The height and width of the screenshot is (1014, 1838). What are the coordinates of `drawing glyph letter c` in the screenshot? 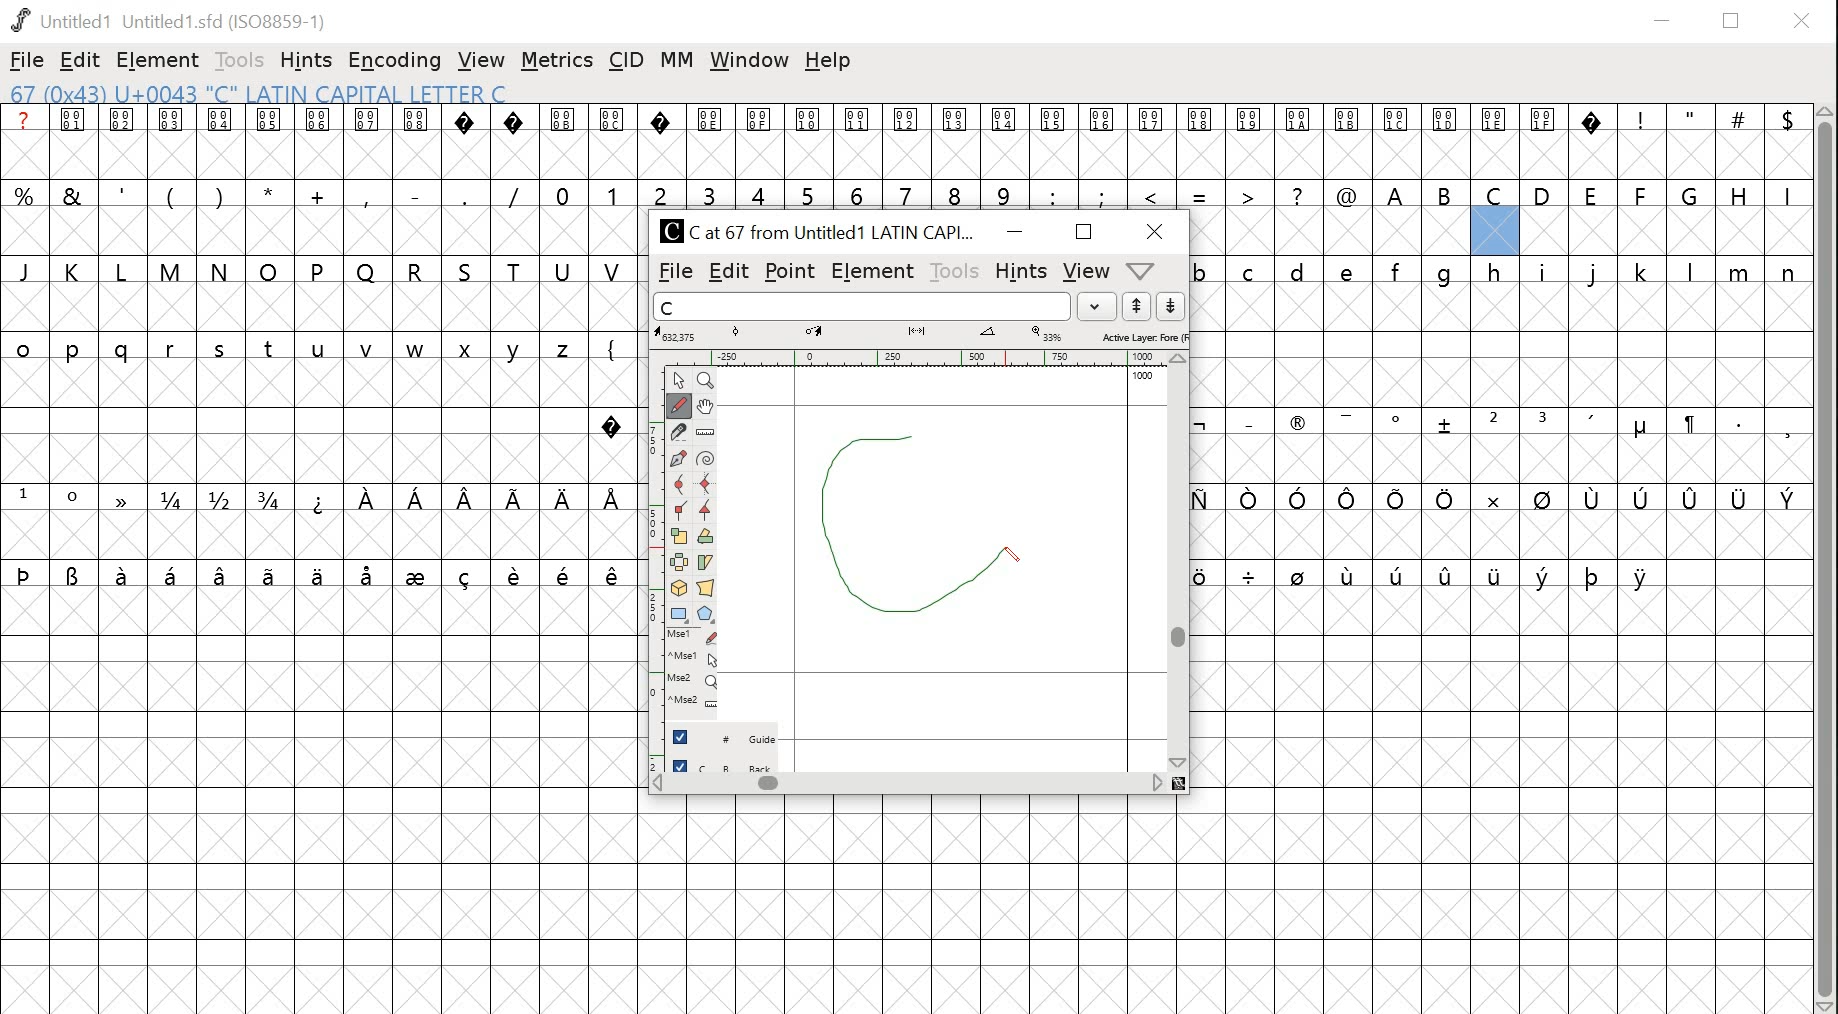 It's located at (932, 518).